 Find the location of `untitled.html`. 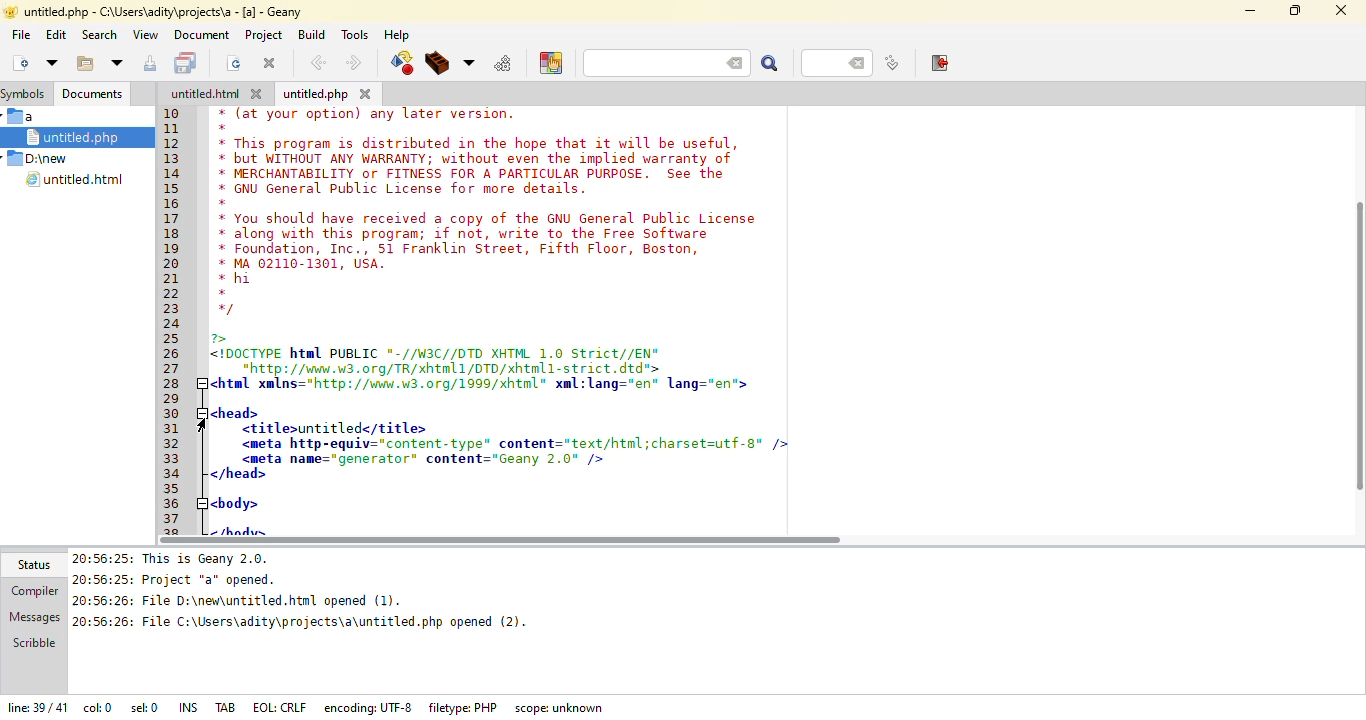

untitled.html is located at coordinates (75, 178).